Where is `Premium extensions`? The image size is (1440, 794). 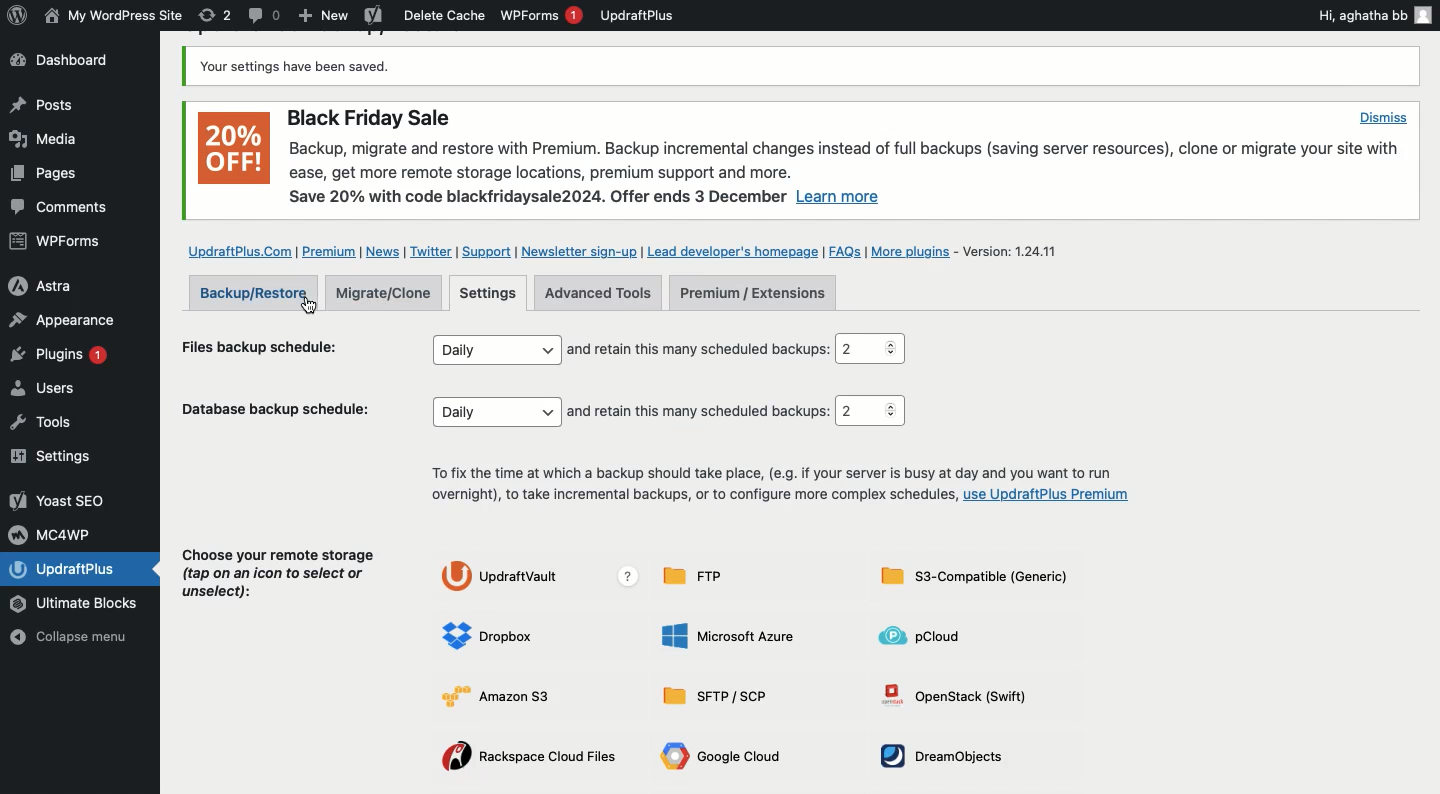 Premium extensions is located at coordinates (754, 292).